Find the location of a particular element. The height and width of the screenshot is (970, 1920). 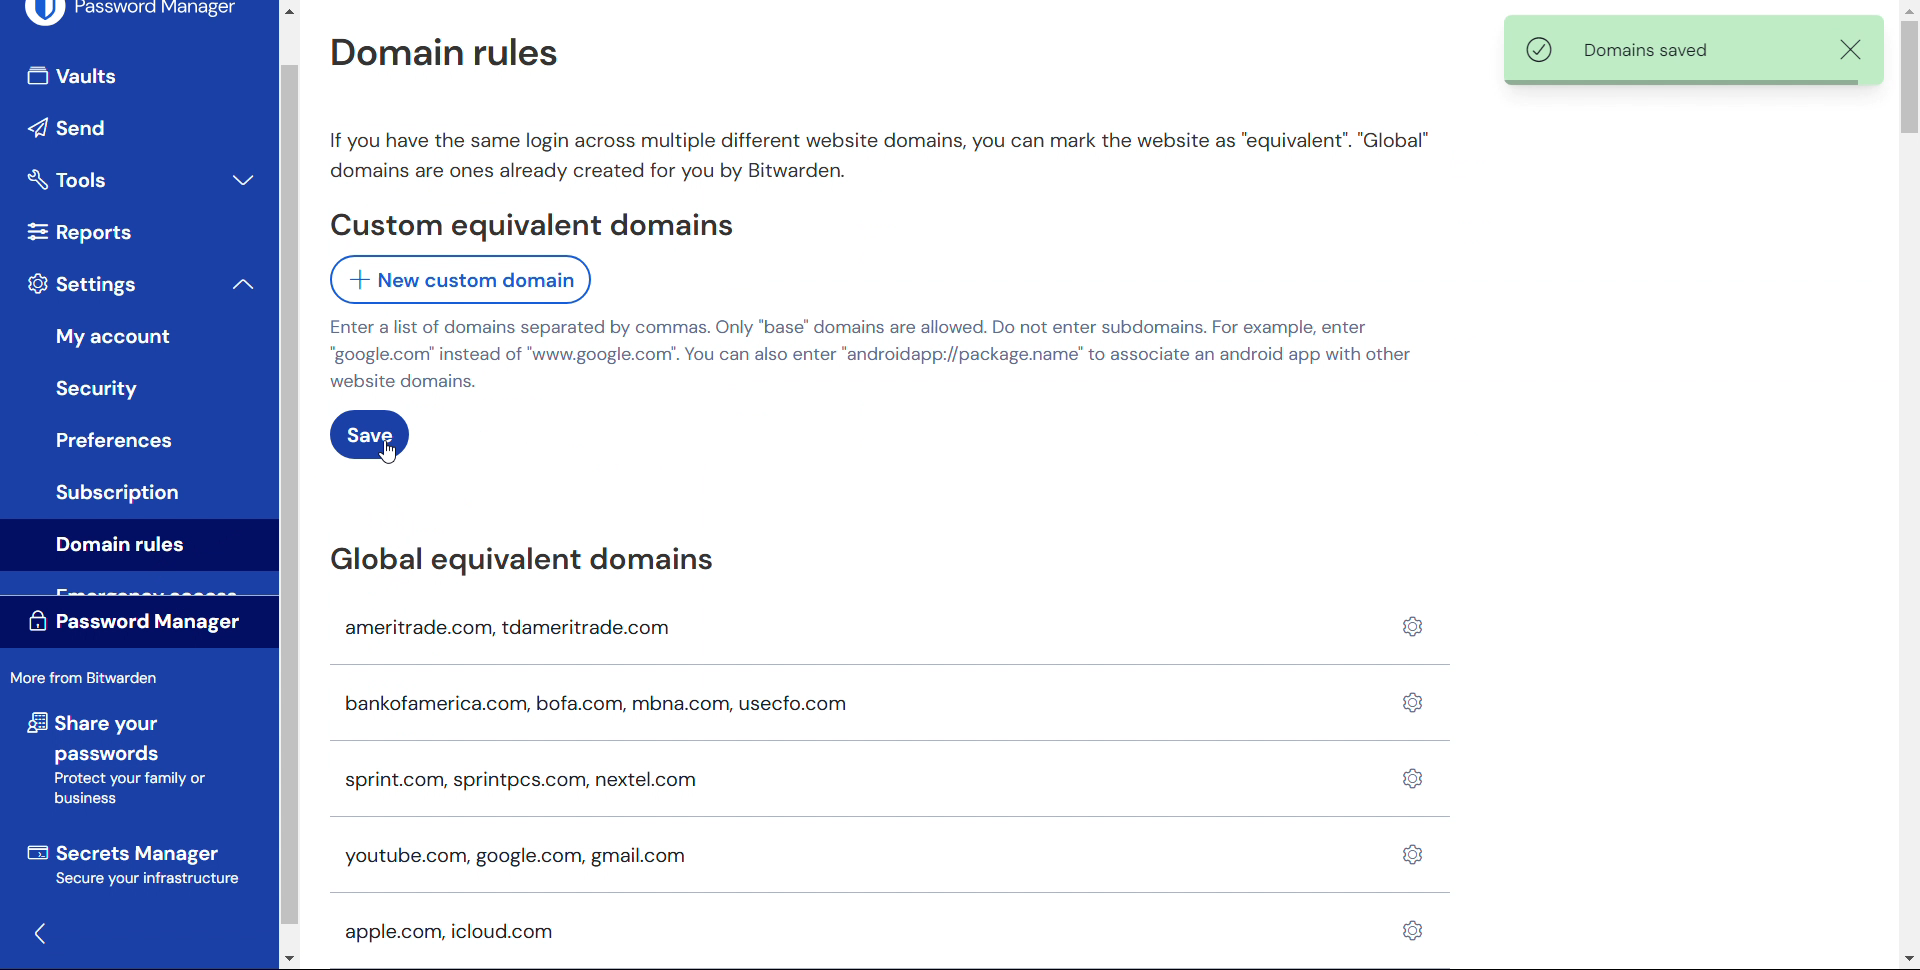

Vaults  is located at coordinates (134, 77).